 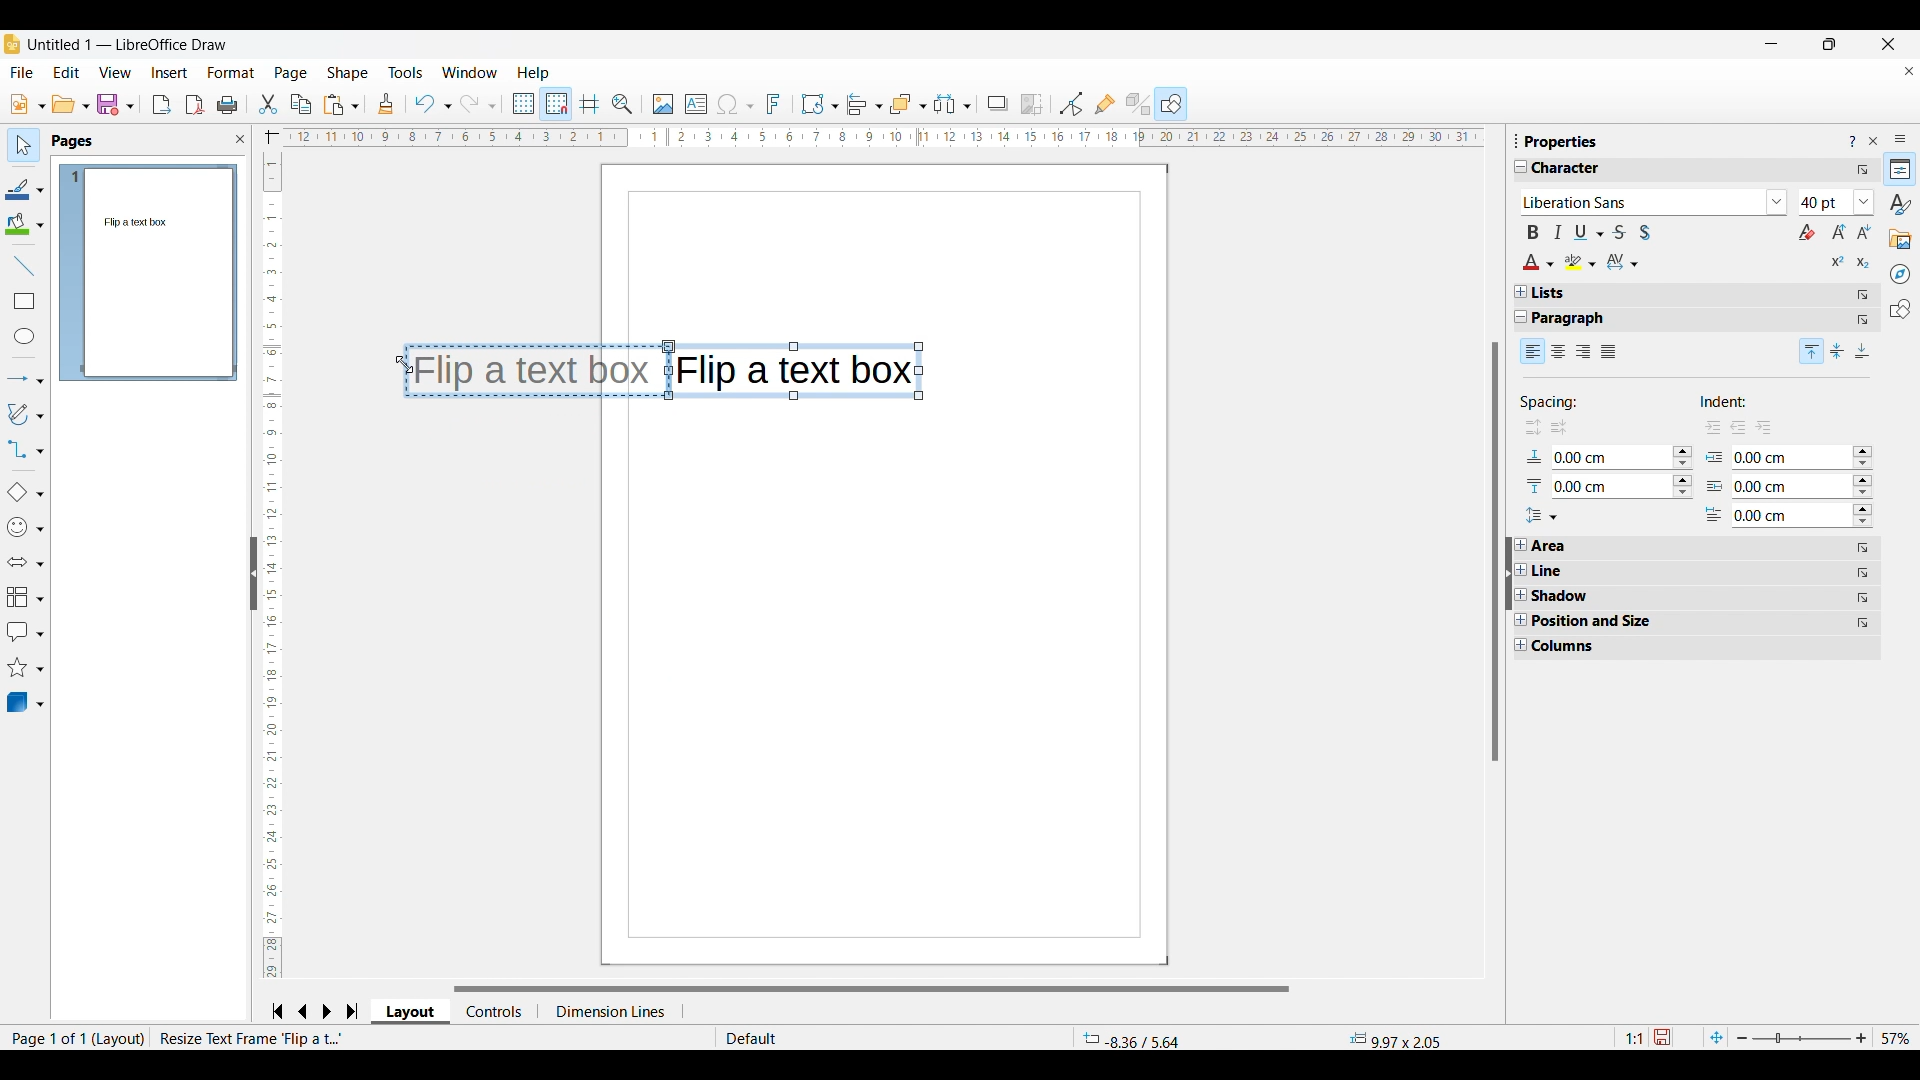 I want to click on sub indent, so click(x=1770, y=427).